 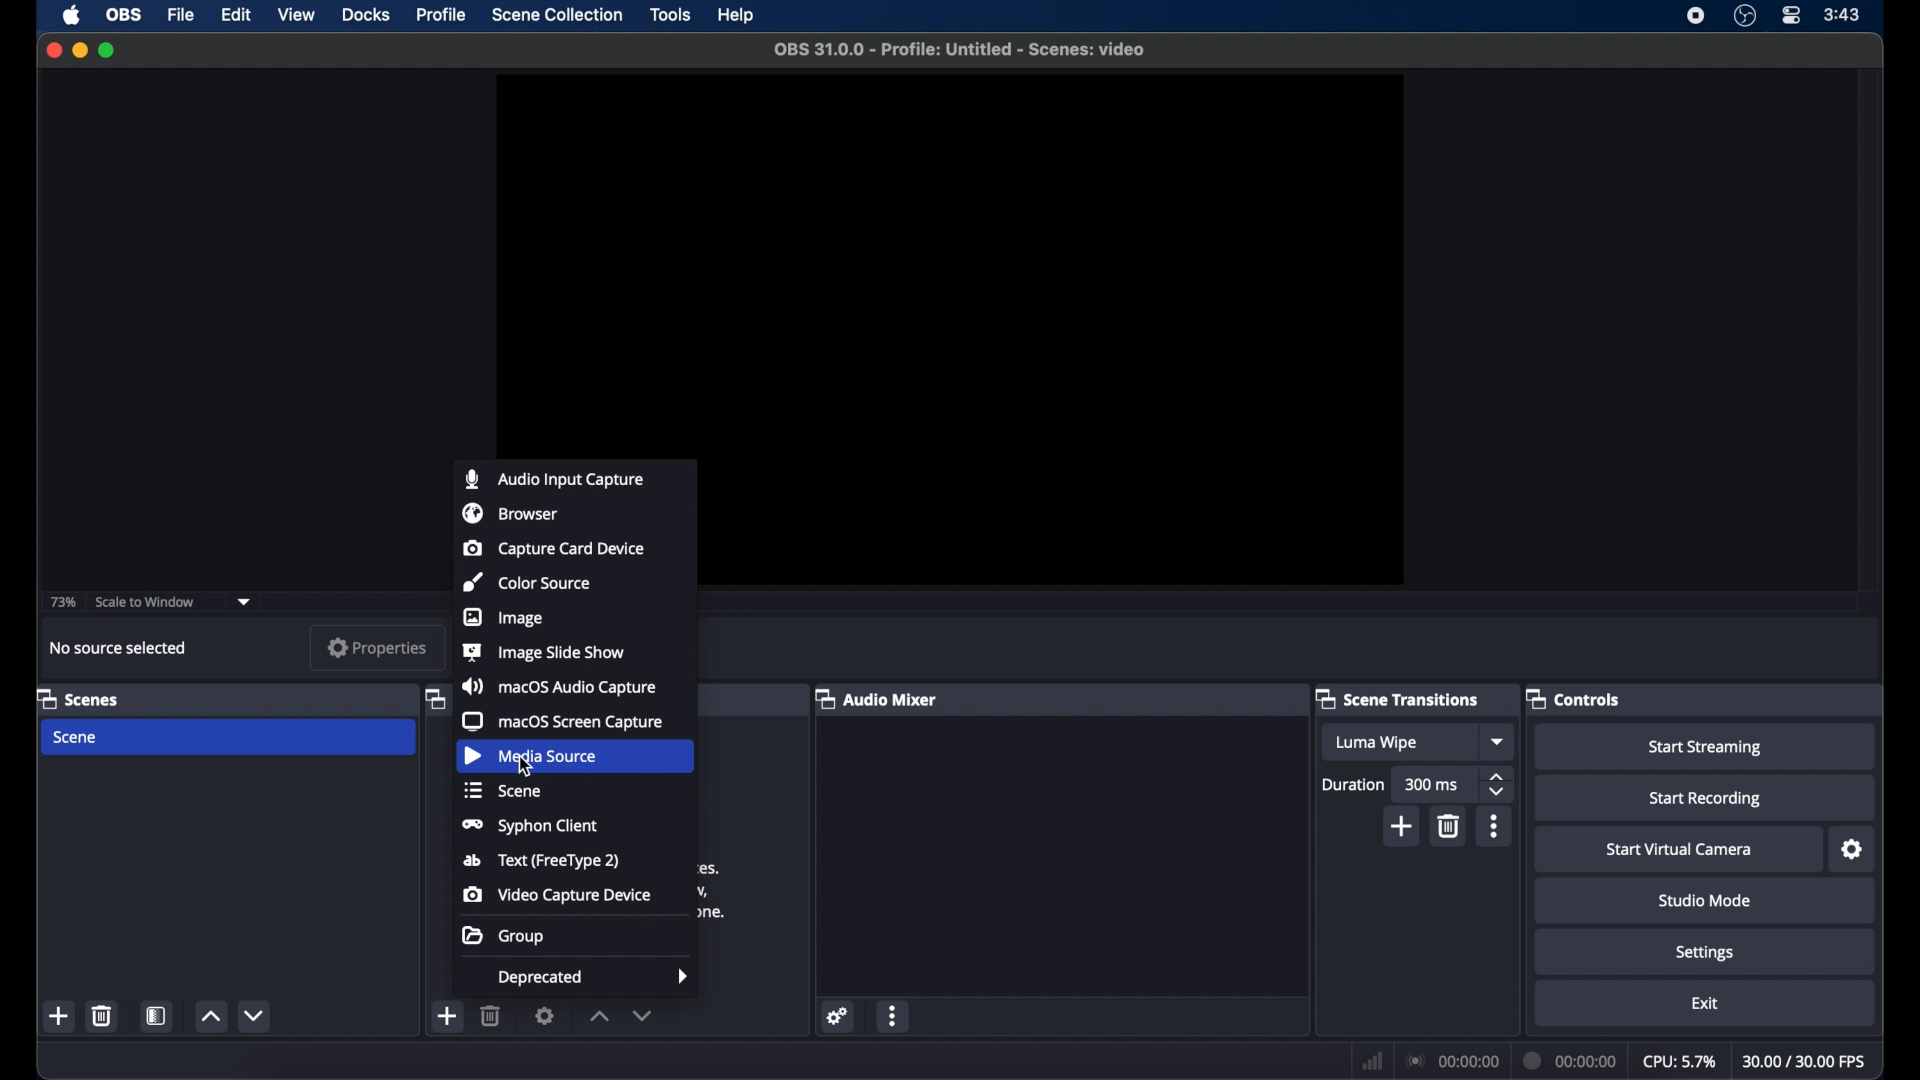 I want to click on delete, so click(x=101, y=1016).